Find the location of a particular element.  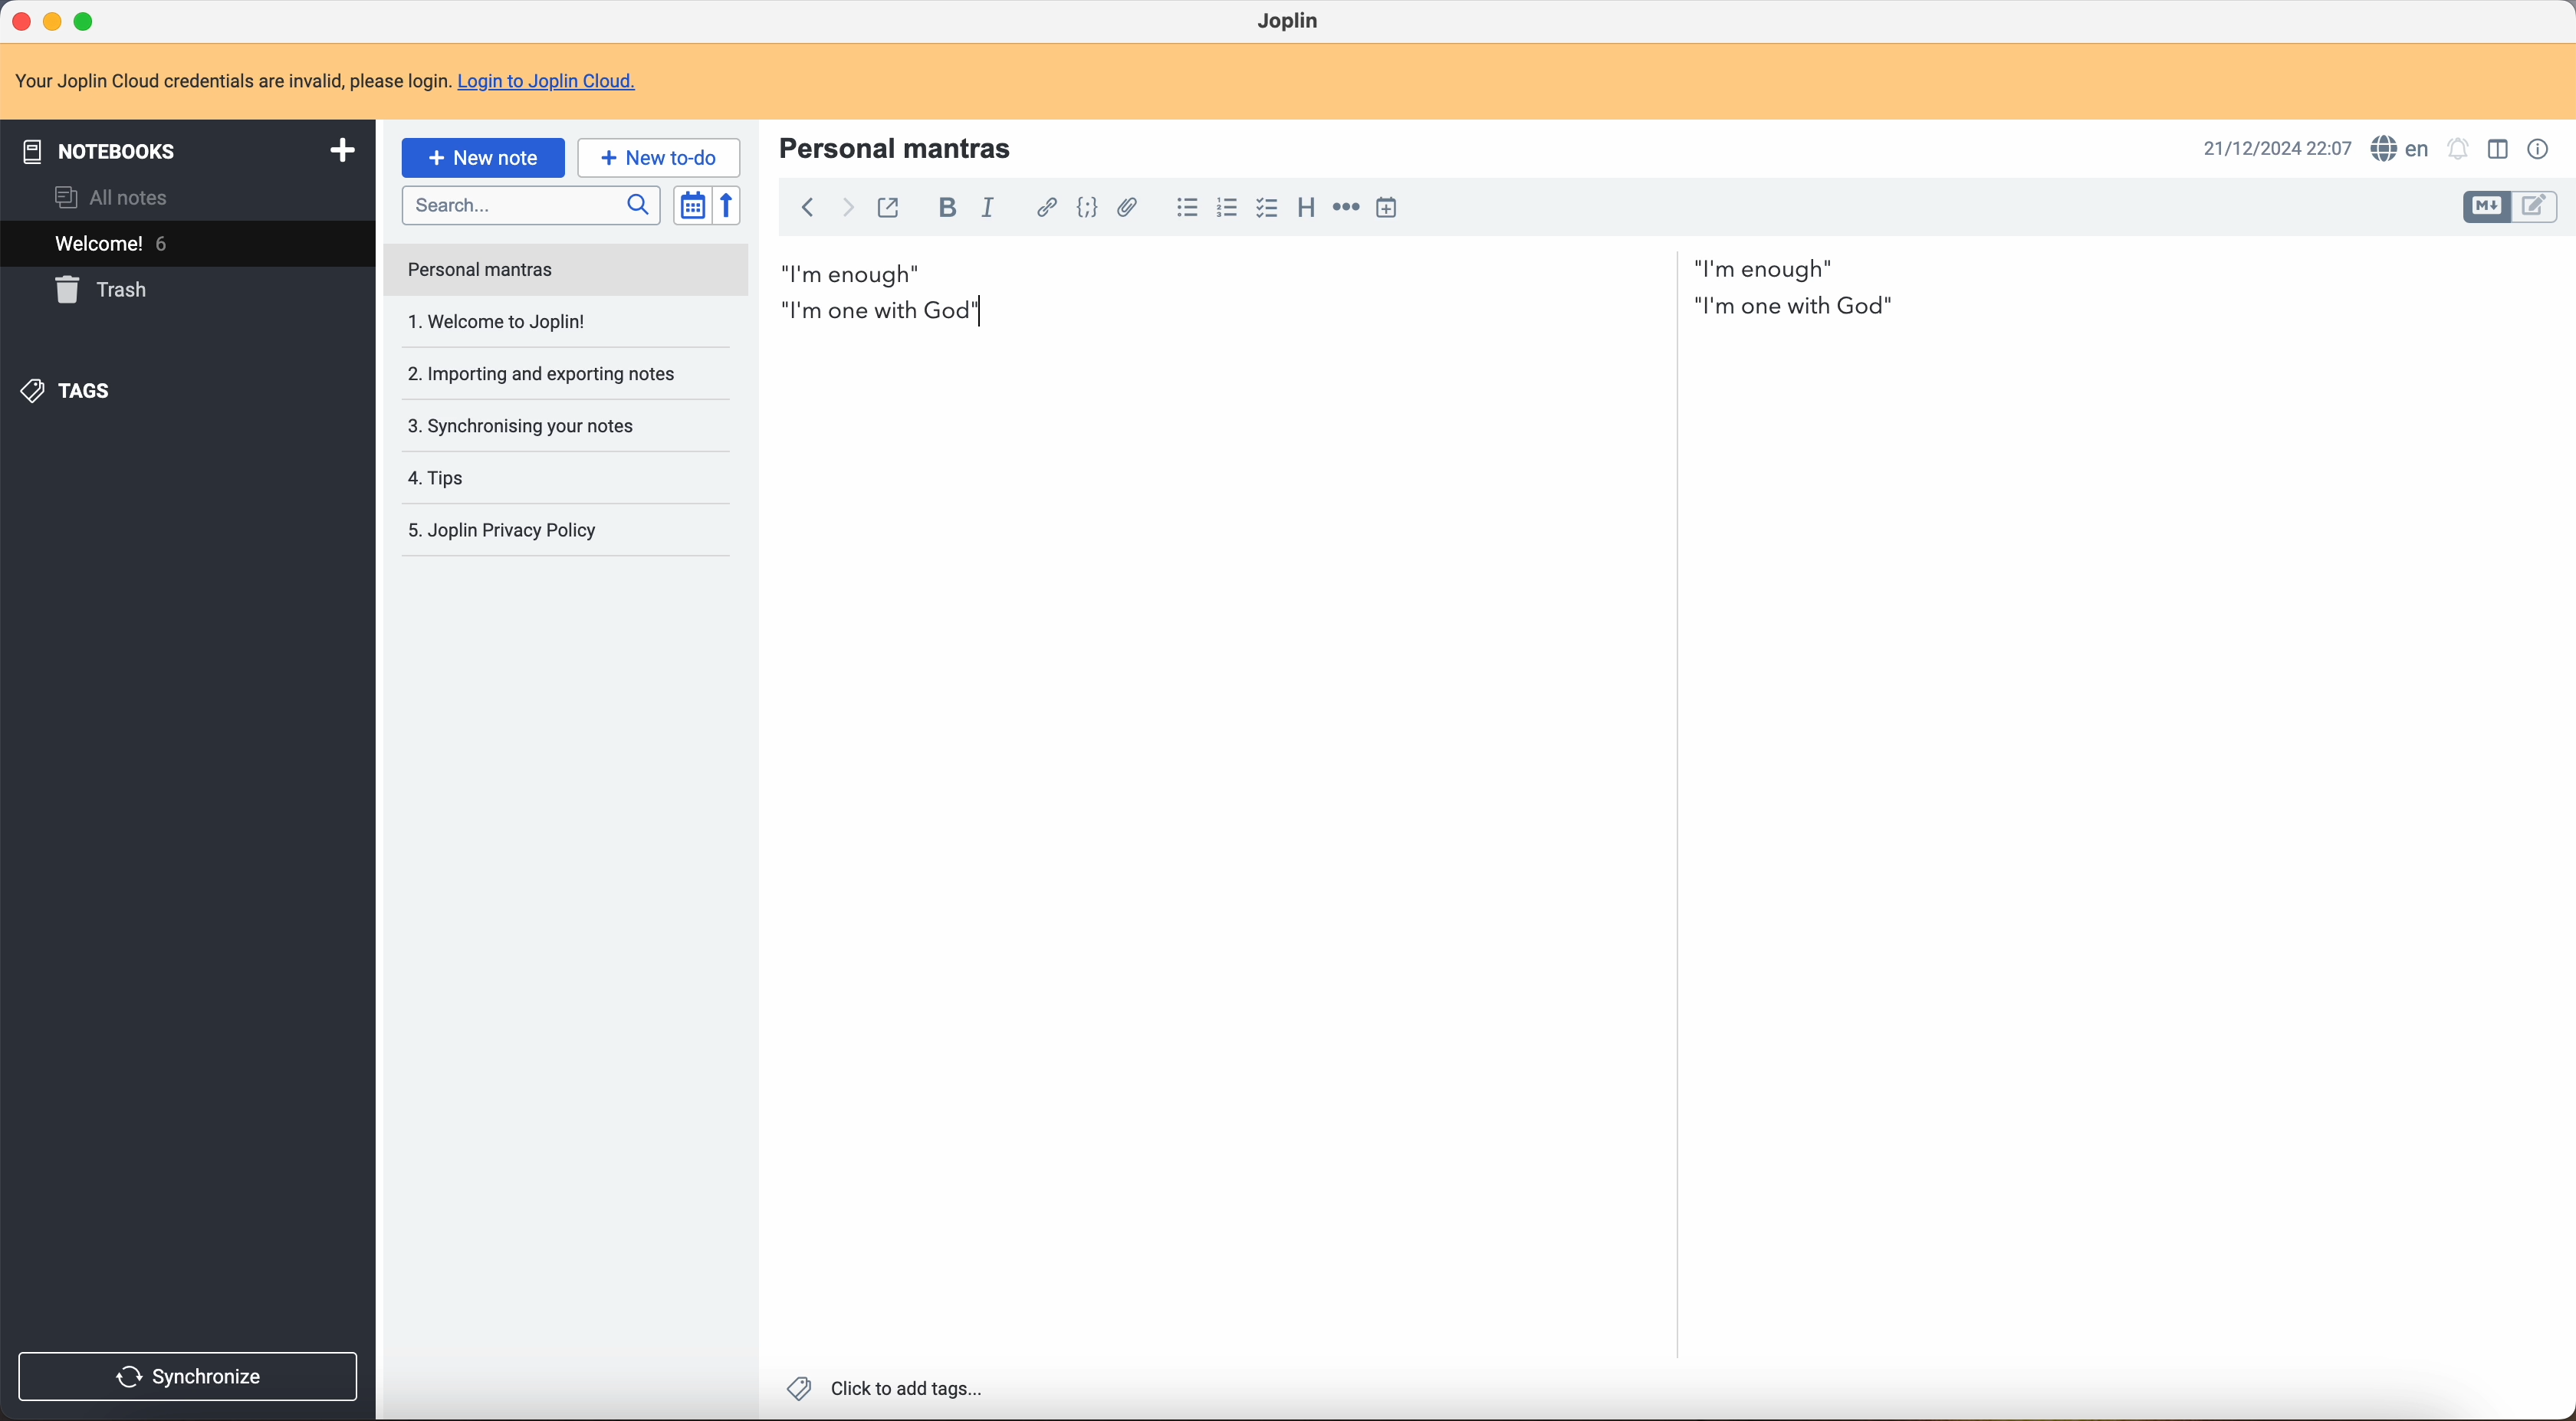

all notes is located at coordinates (108, 198).